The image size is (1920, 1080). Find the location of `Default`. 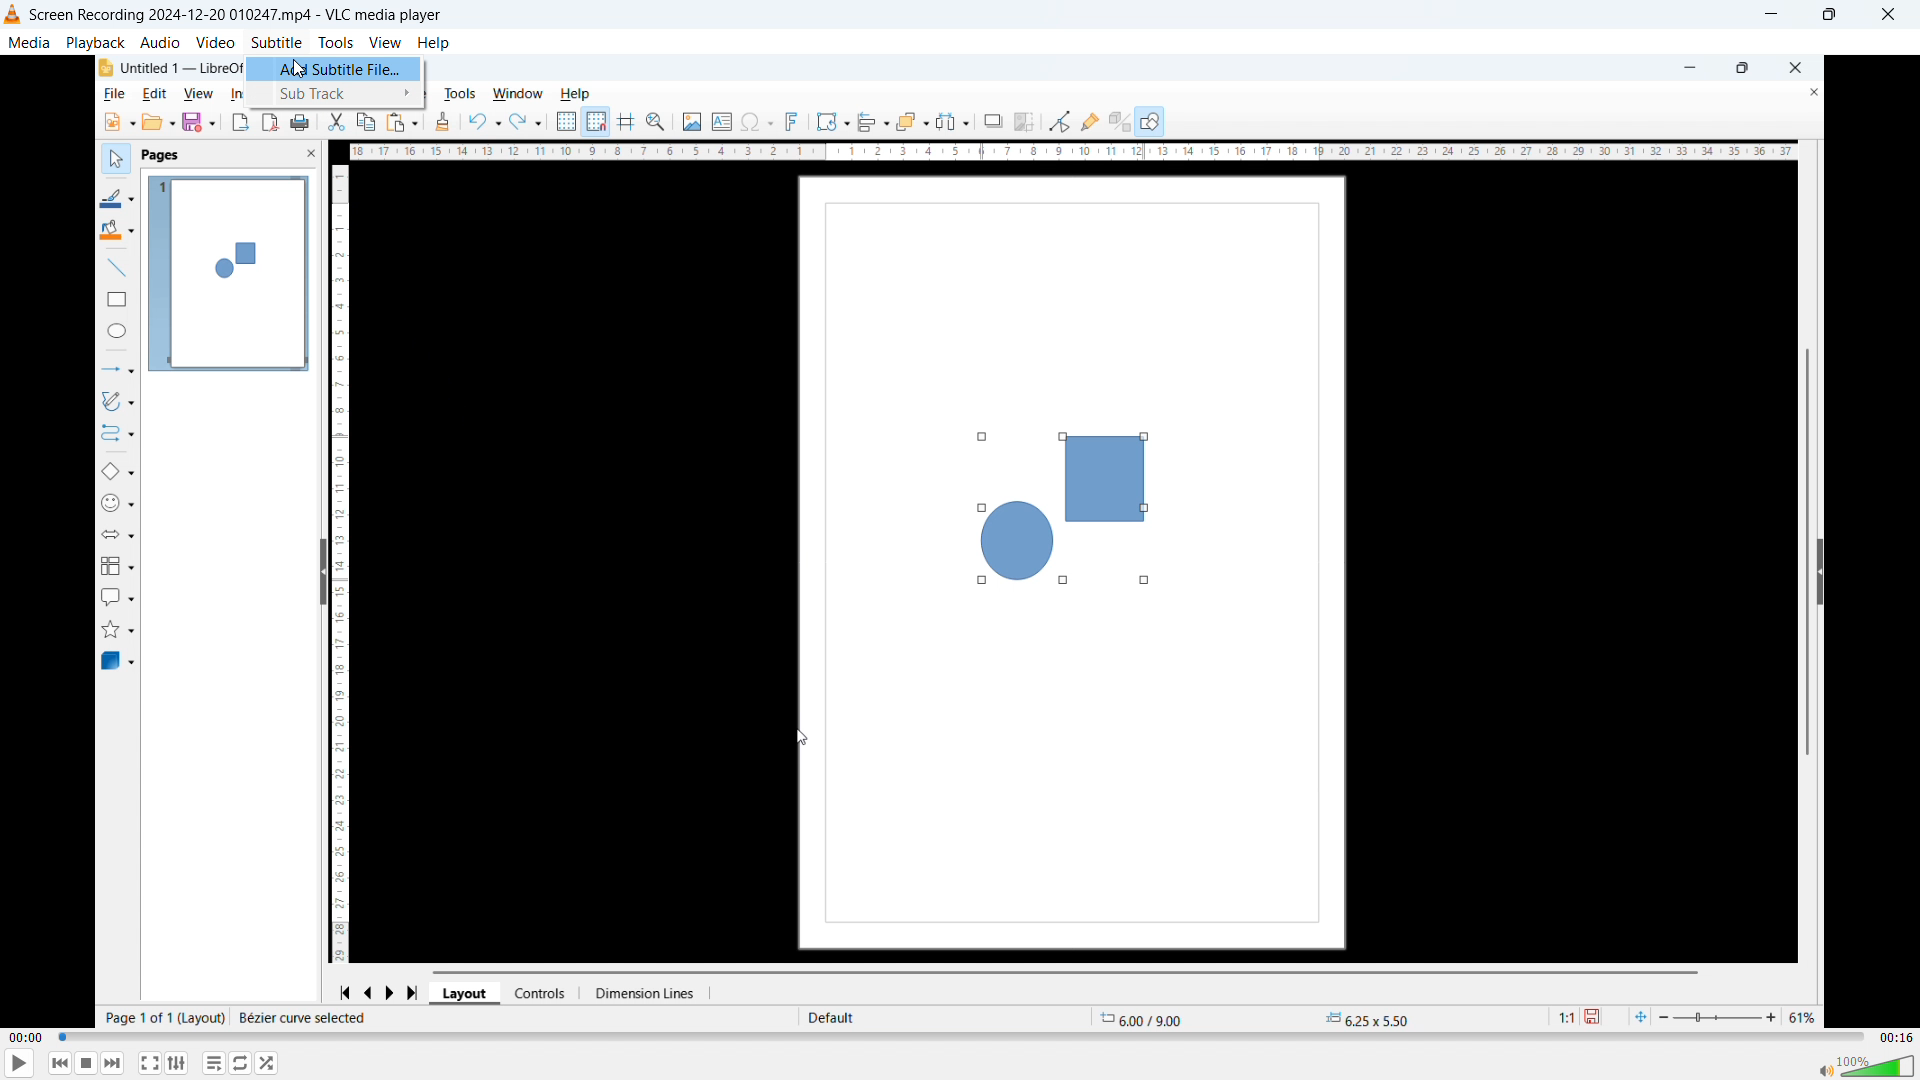

Default is located at coordinates (834, 1017).